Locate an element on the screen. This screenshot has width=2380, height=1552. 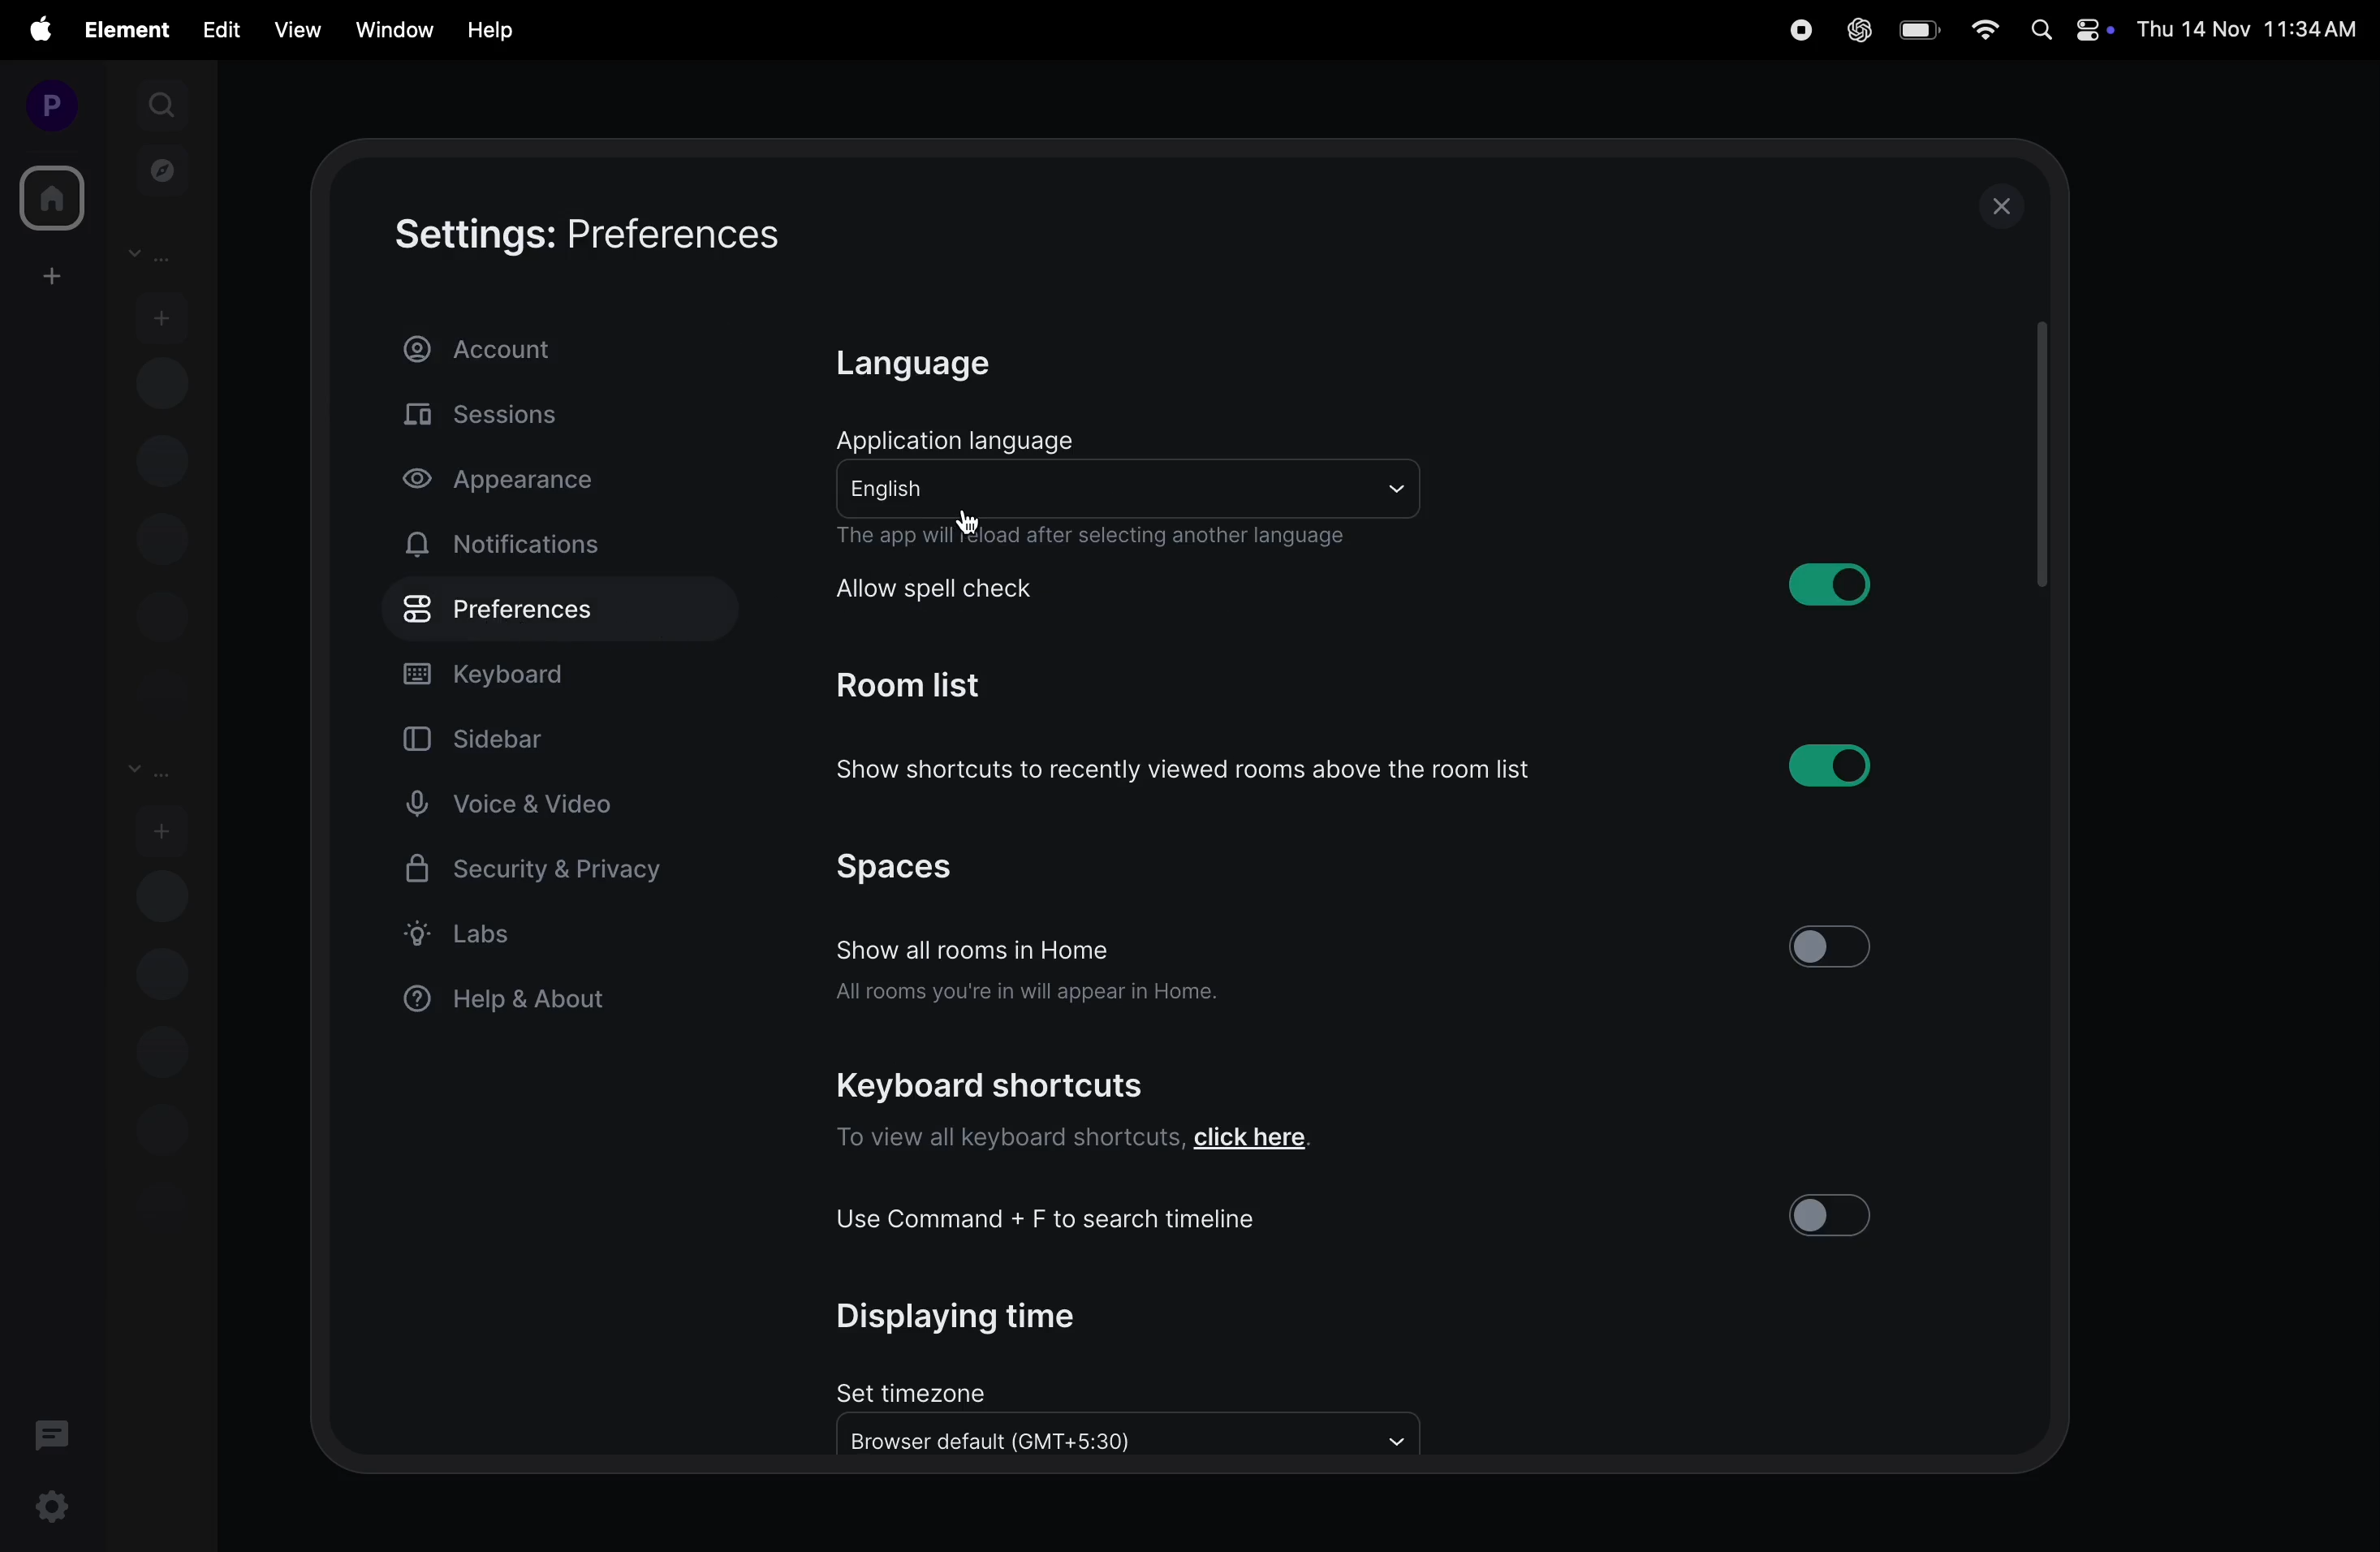
element is located at coordinates (121, 28).